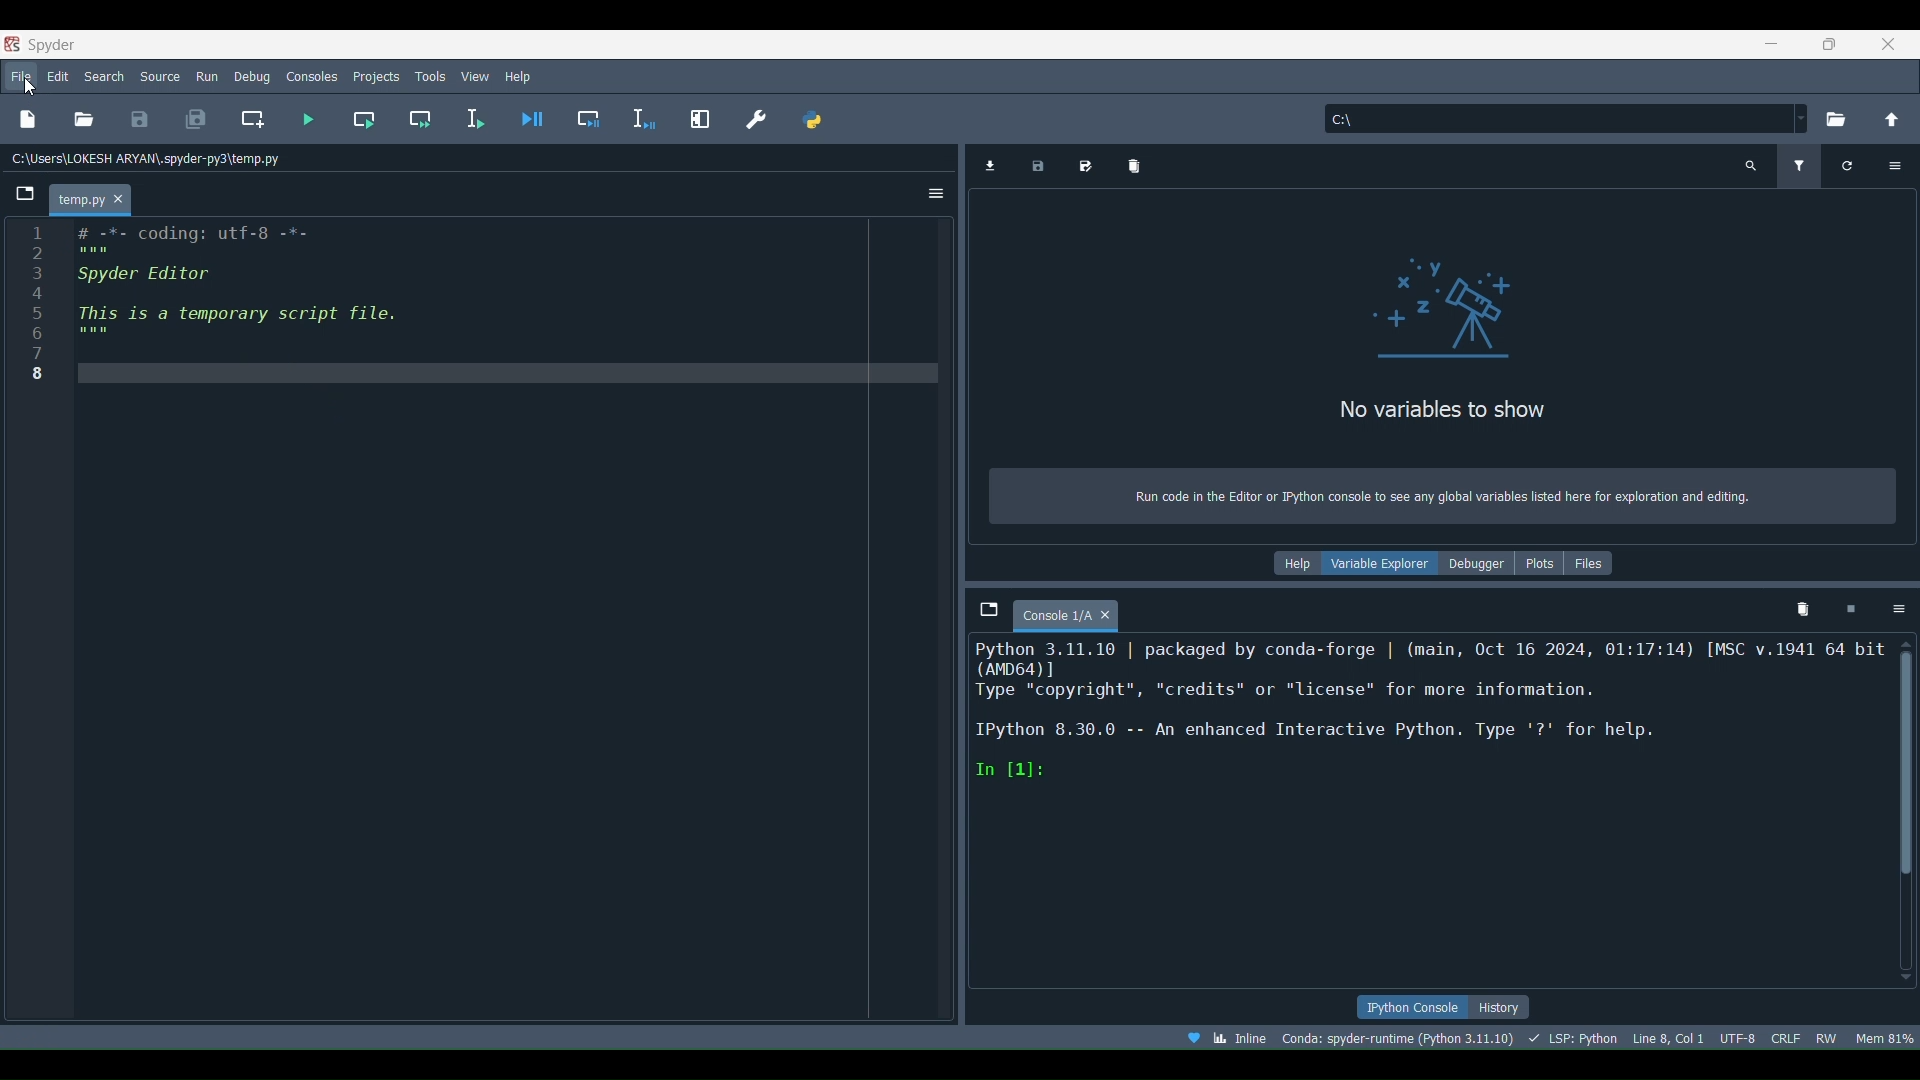 Image resolution: width=1920 pixels, height=1080 pixels. Describe the element at coordinates (430, 74) in the screenshot. I see `Tools` at that location.